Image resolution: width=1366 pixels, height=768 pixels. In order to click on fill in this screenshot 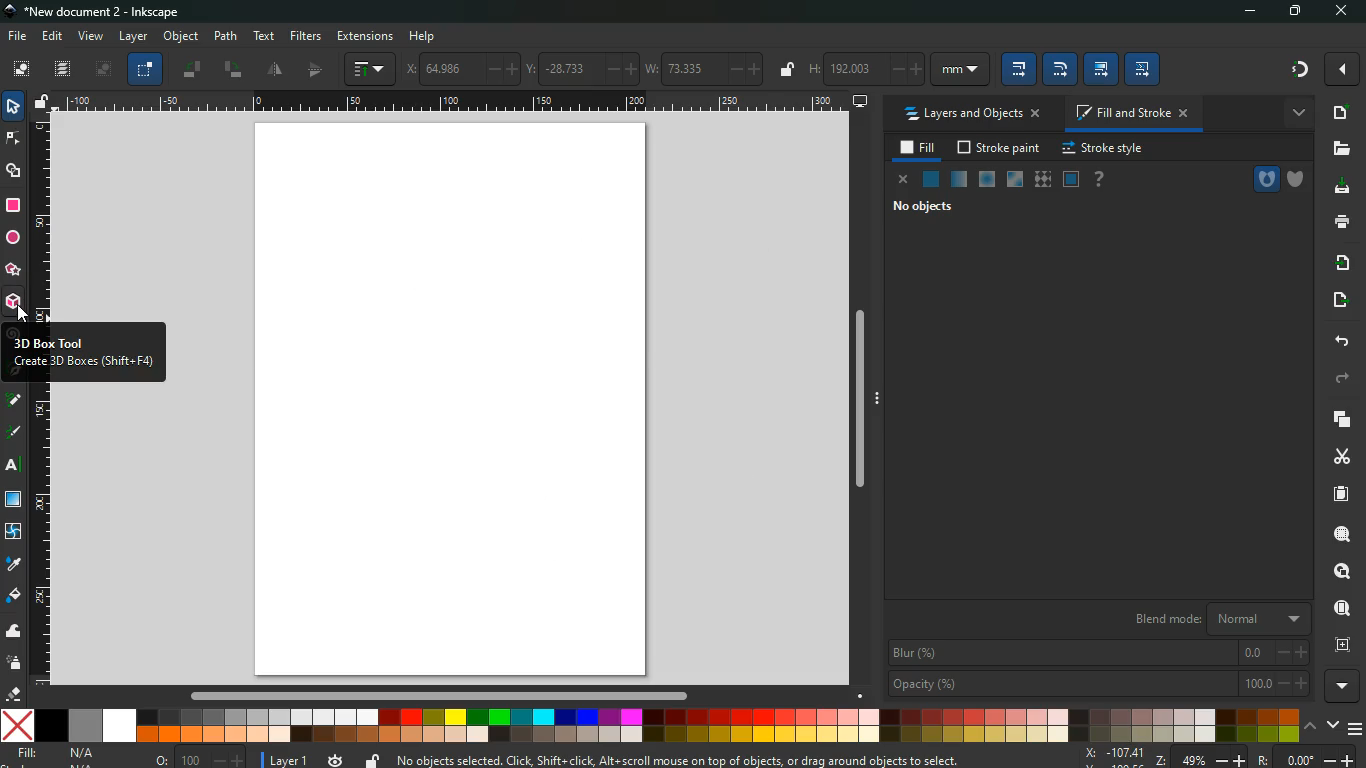, I will do `click(69, 755)`.